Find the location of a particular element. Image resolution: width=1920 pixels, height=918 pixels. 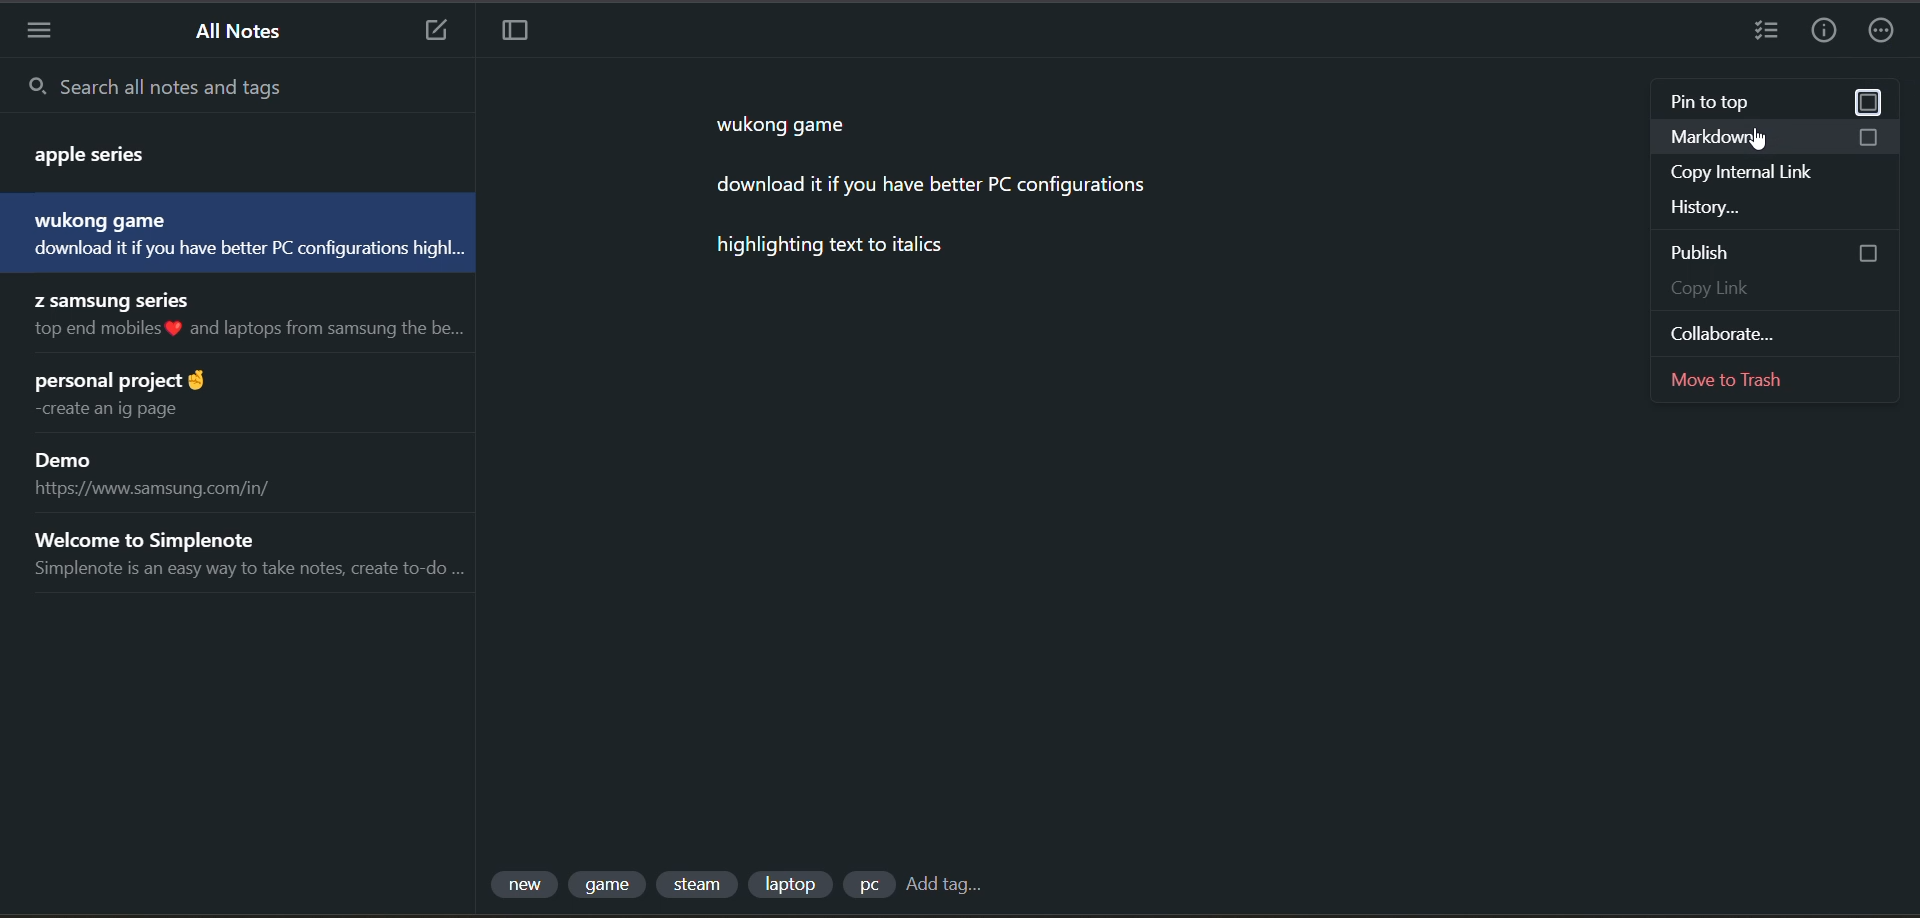

actions is located at coordinates (1887, 33).